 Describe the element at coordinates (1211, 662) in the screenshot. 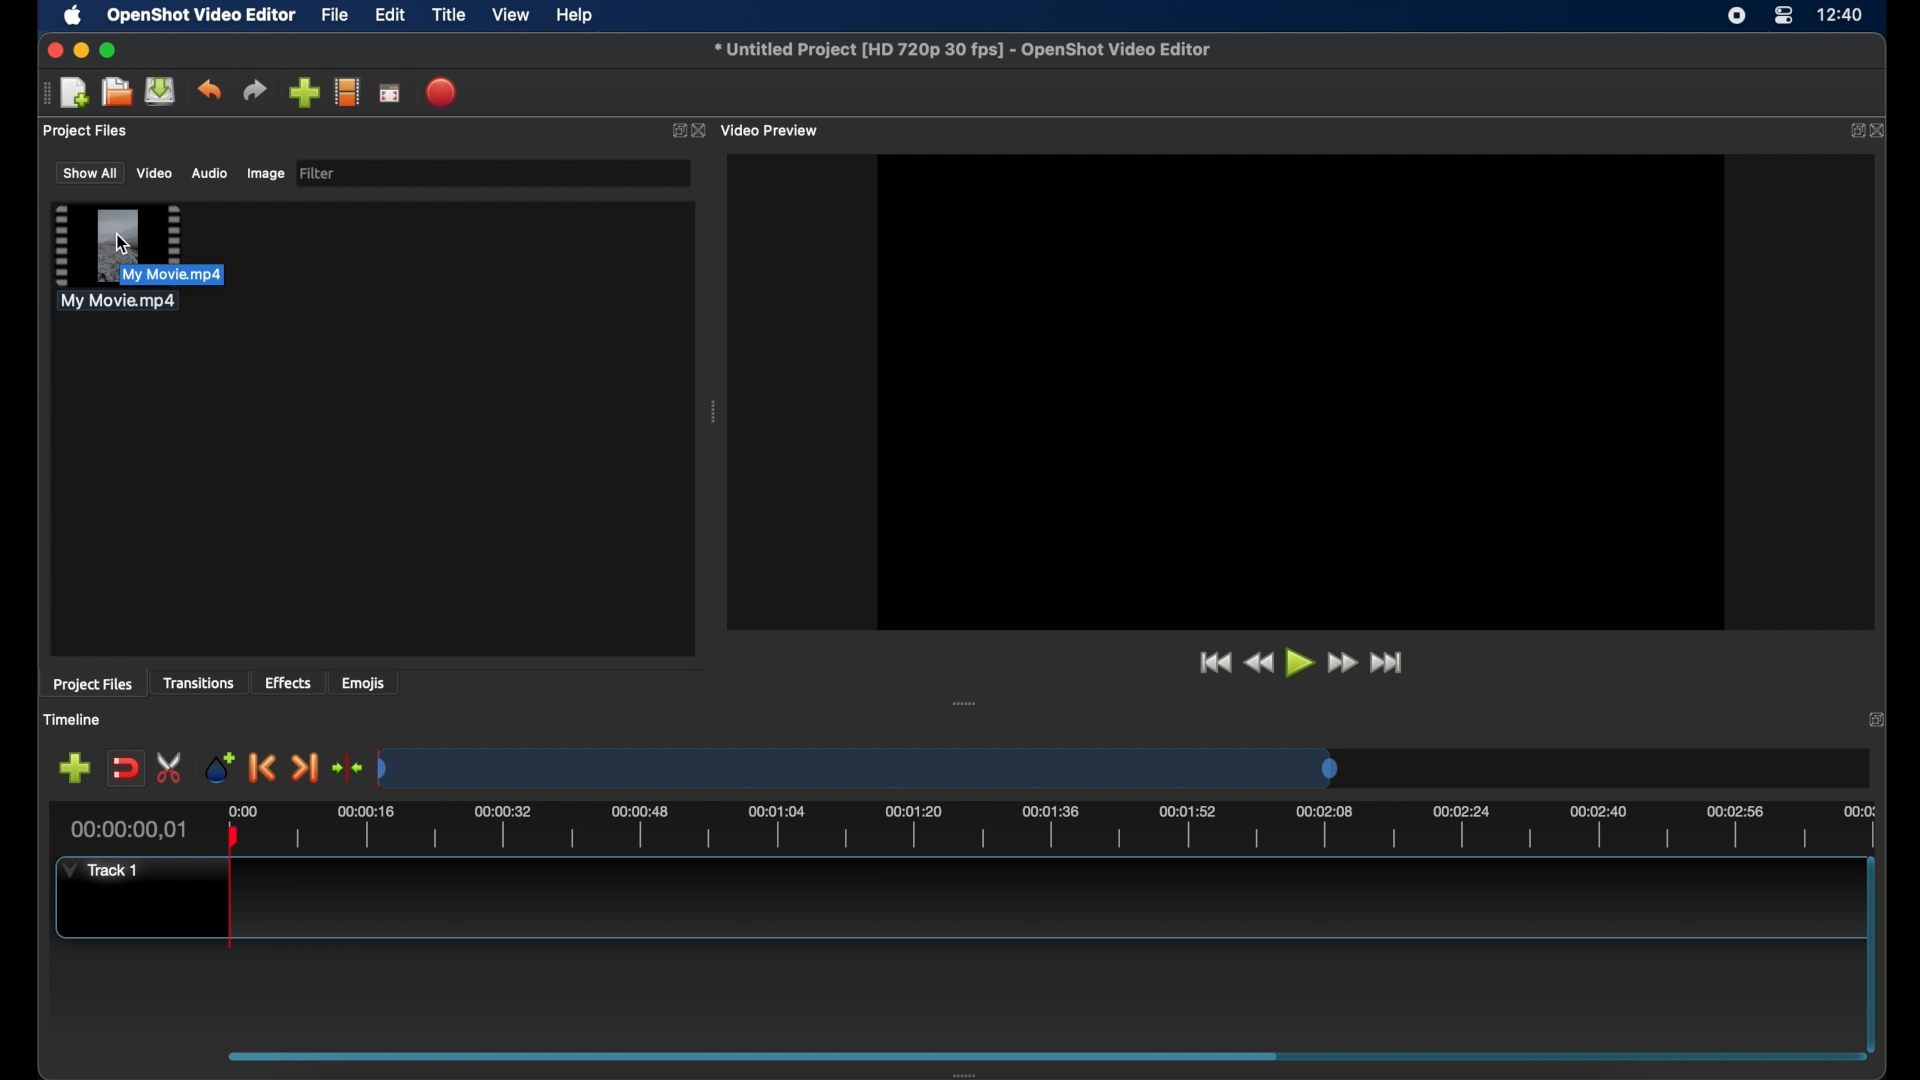

I see `jump to start` at that location.